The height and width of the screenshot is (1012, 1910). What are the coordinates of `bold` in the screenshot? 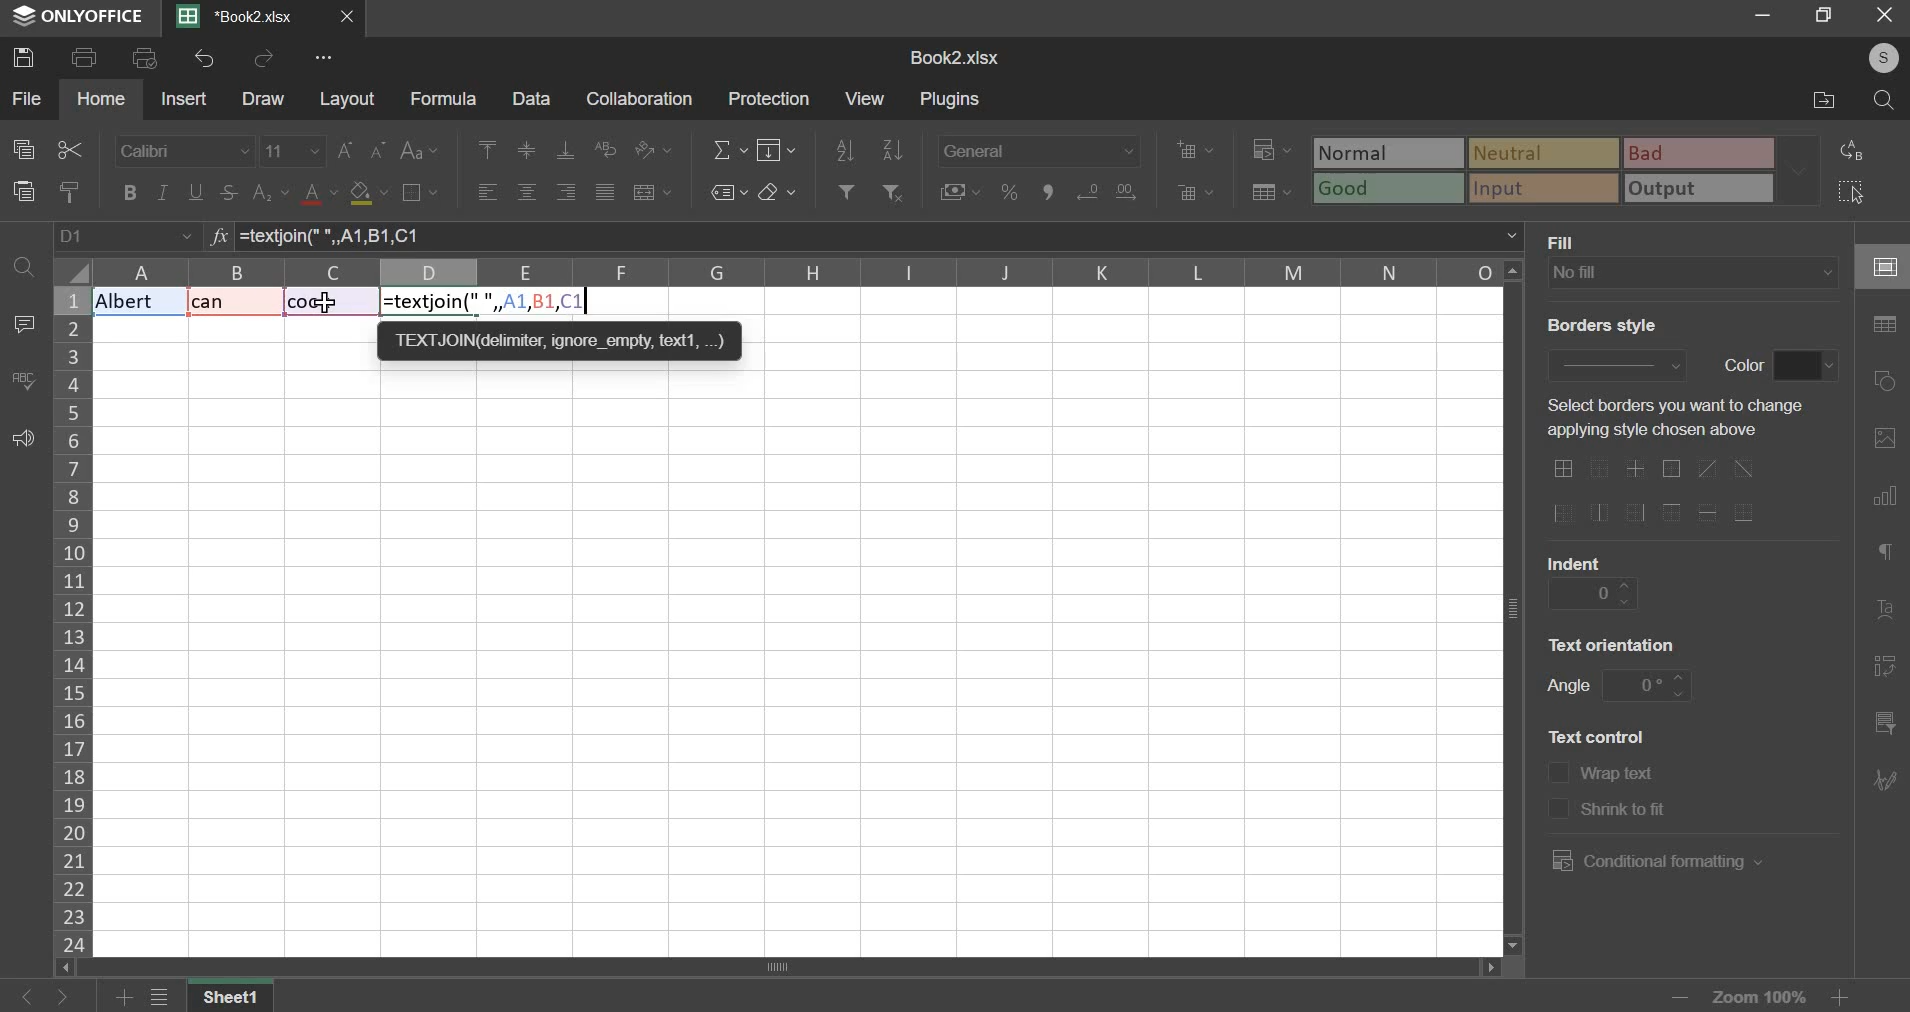 It's located at (128, 192).